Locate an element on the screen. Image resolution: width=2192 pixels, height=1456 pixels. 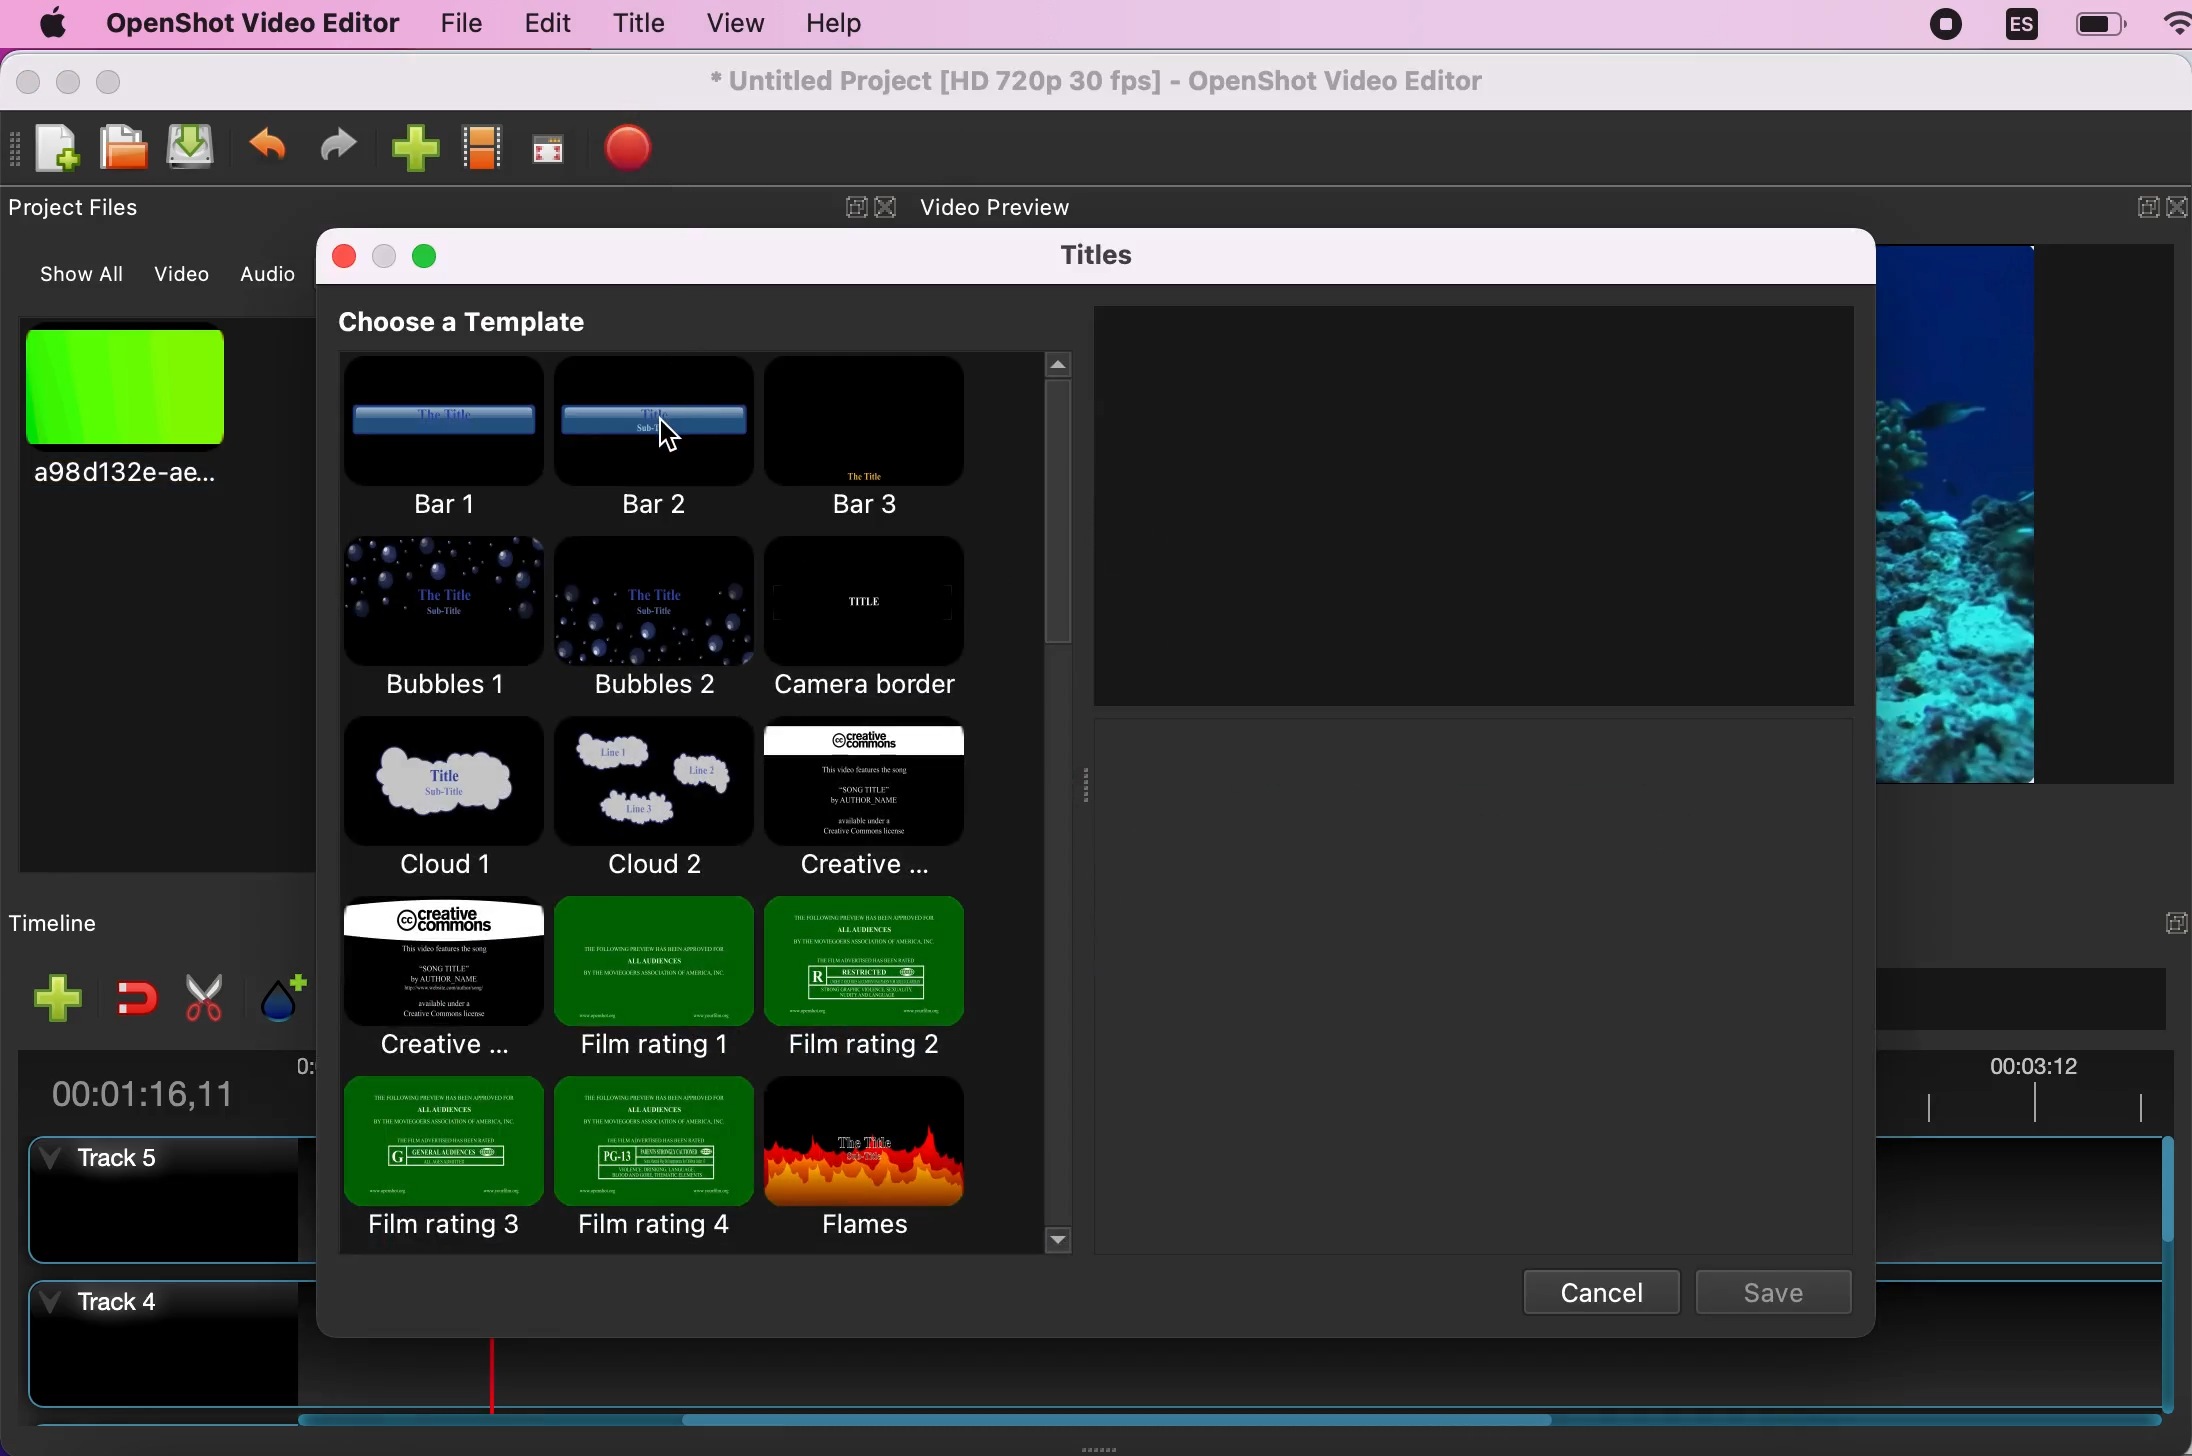
minimize is located at coordinates (68, 79).